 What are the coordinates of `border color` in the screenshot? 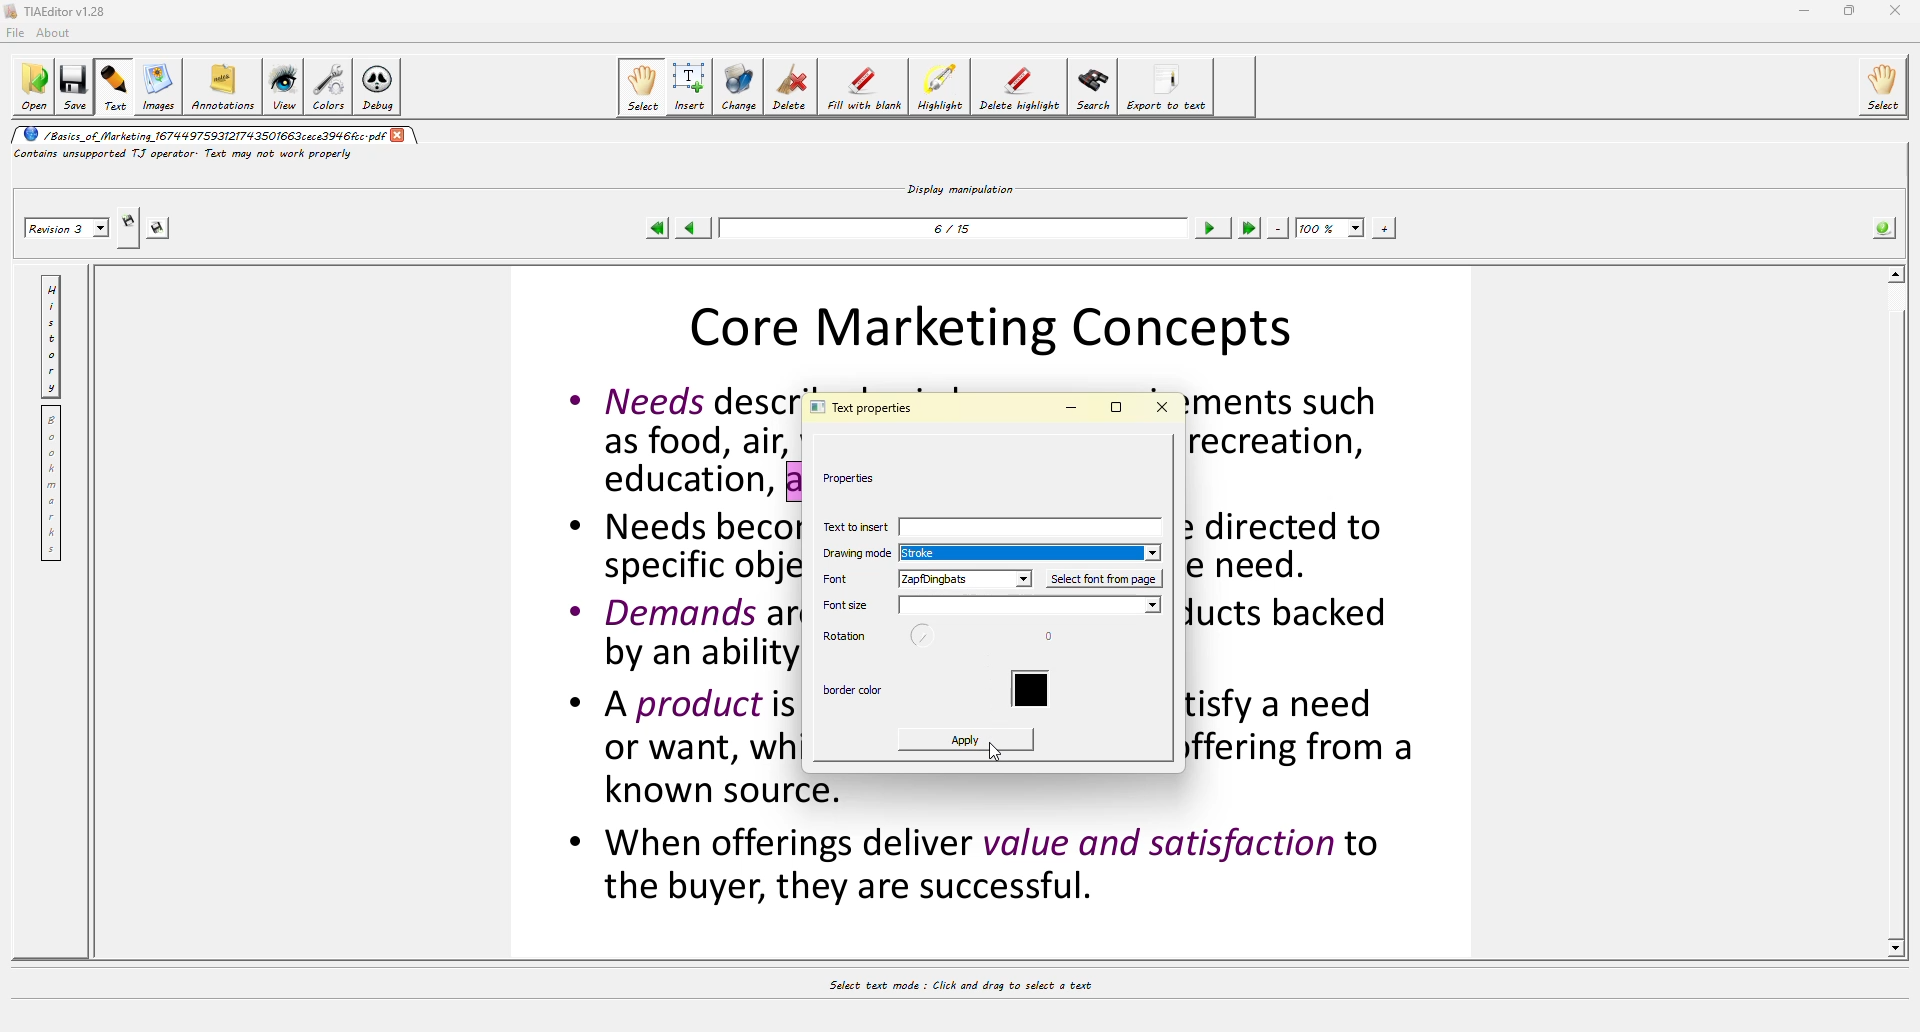 It's located at (1034, 691).